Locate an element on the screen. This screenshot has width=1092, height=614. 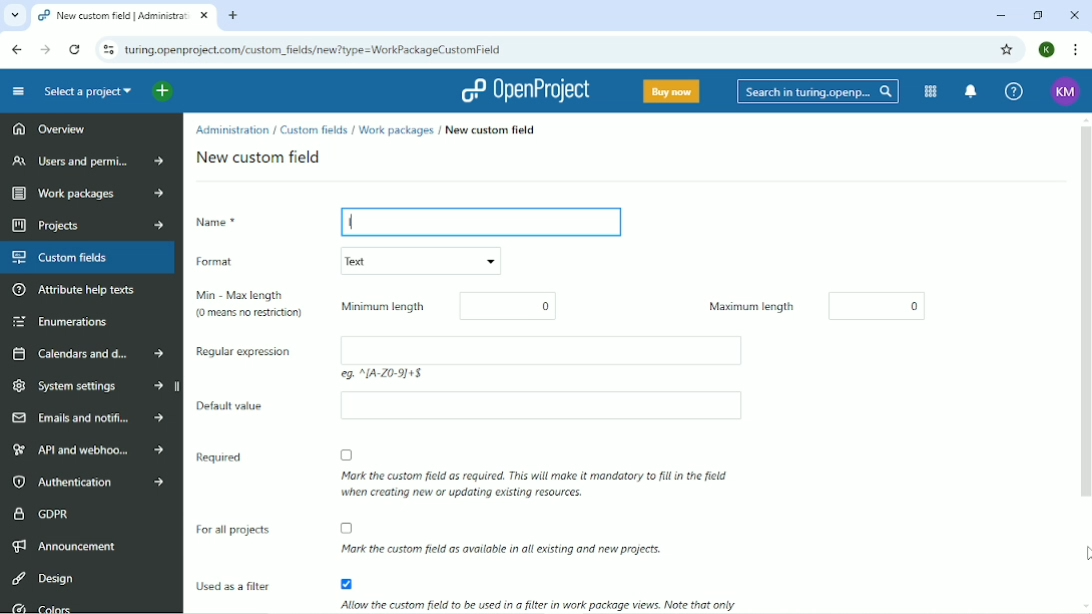
Colors is located at coordinates (41, 606).